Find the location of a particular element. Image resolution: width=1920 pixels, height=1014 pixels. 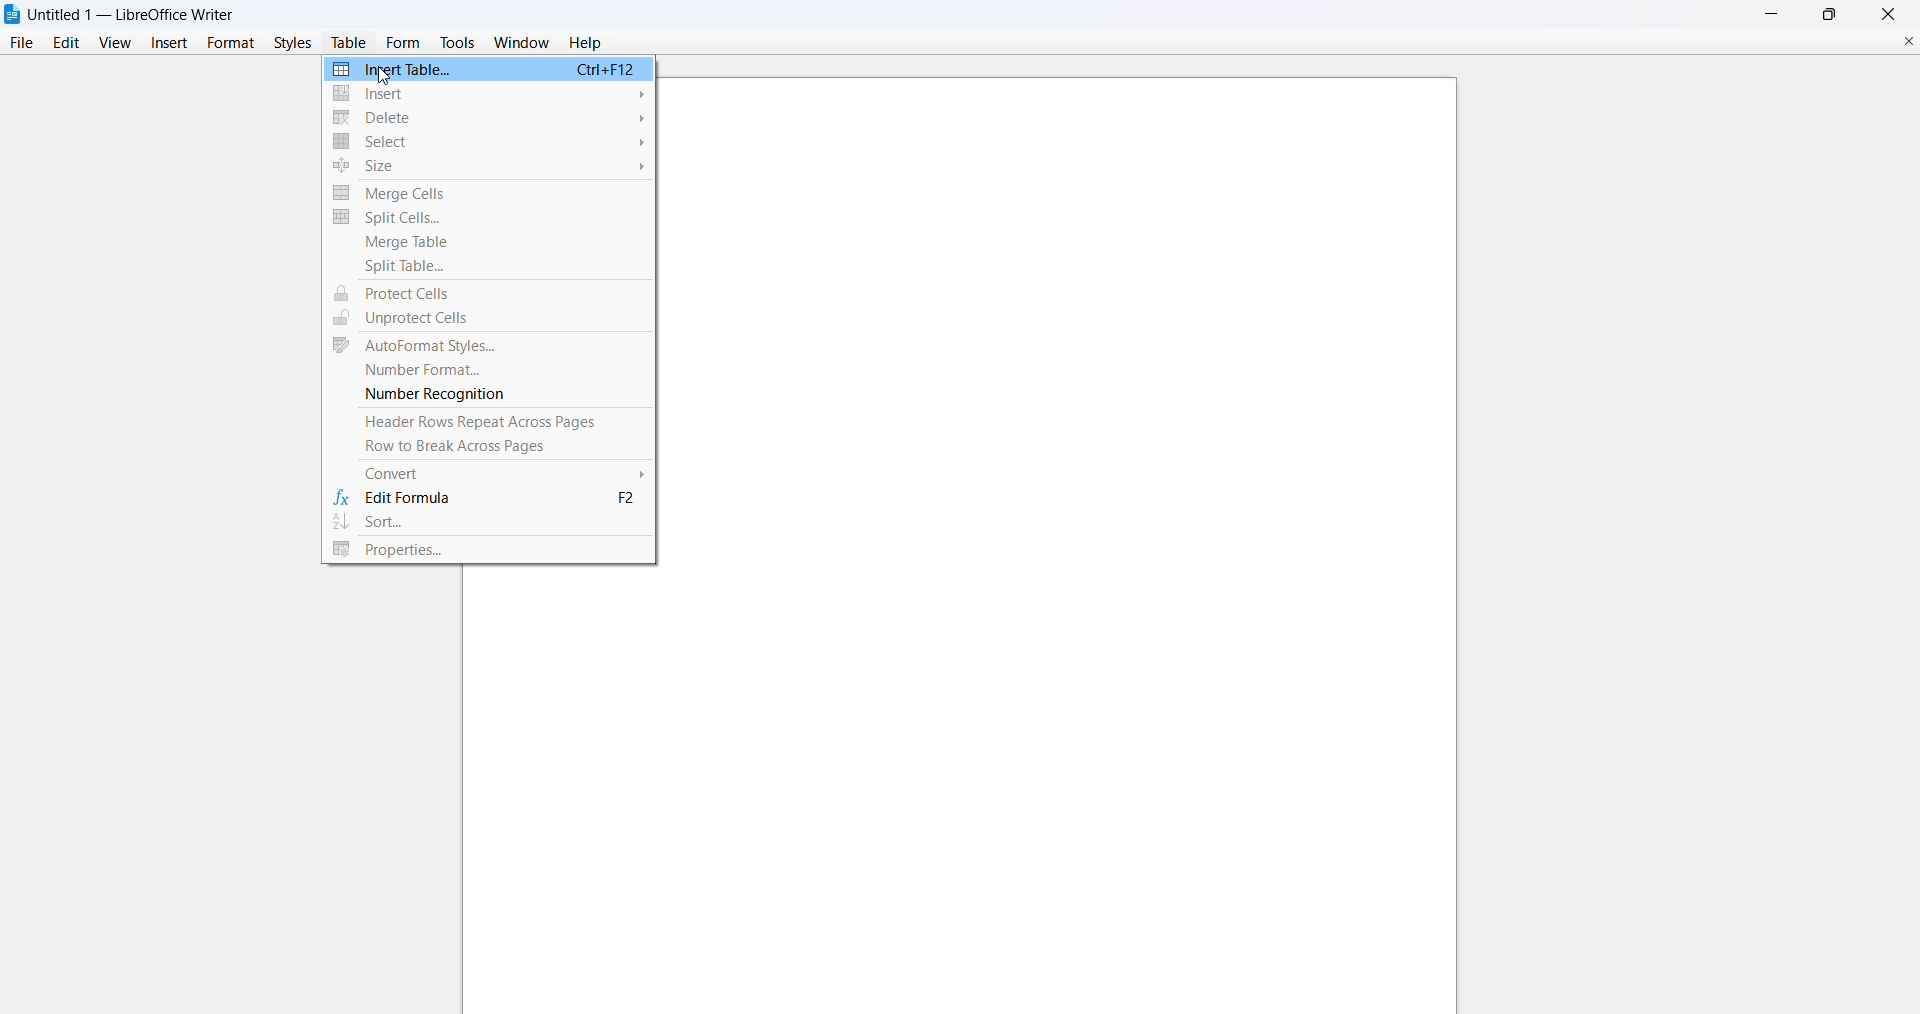

libreofficewriter logo is located at coordinates (12, 14).